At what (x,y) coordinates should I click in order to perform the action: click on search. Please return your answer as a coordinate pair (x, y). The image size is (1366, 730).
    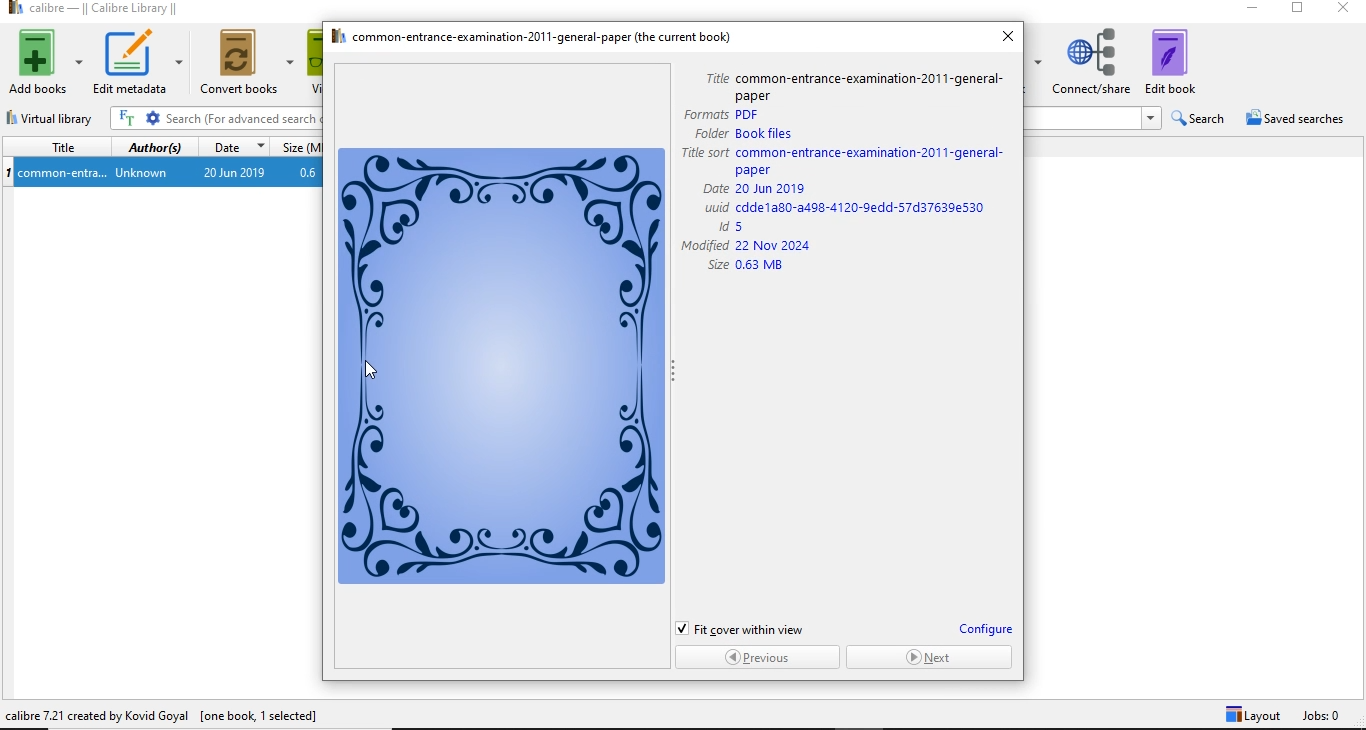
    Looking at the image, I should click on (1197, 119).